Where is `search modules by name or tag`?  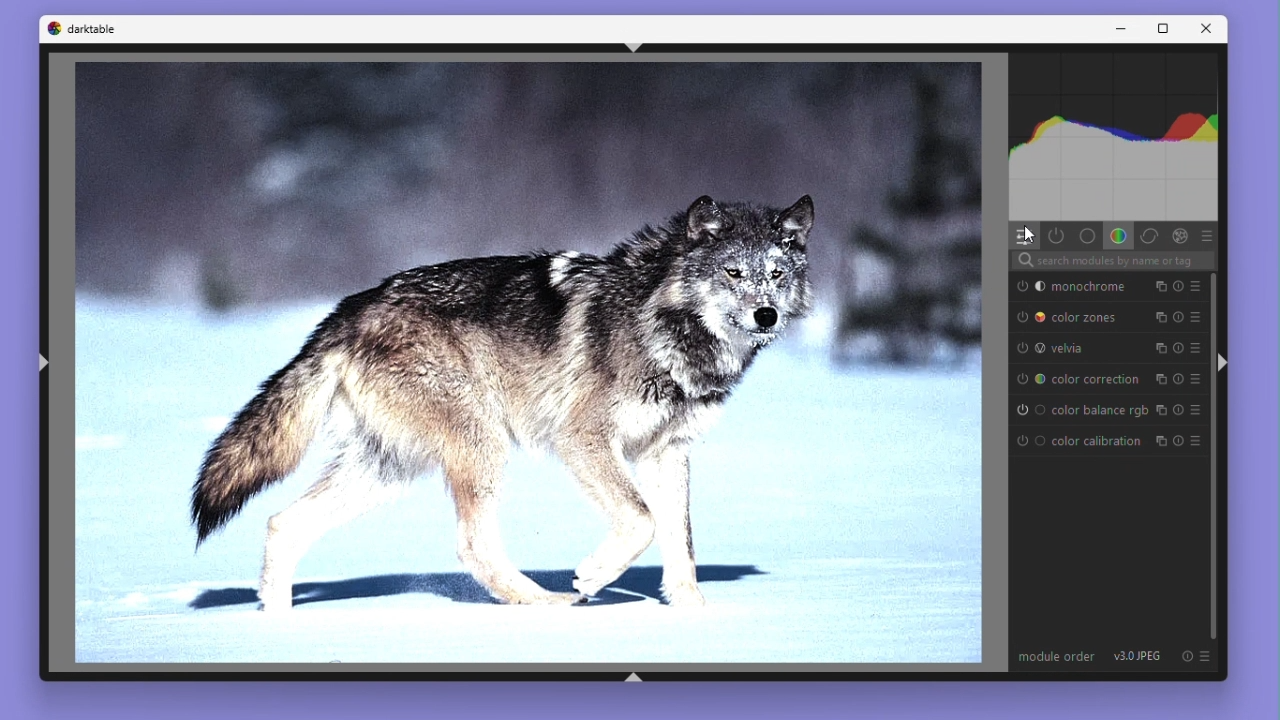 search modules by name or tag is located at coordinates (1112, 262).